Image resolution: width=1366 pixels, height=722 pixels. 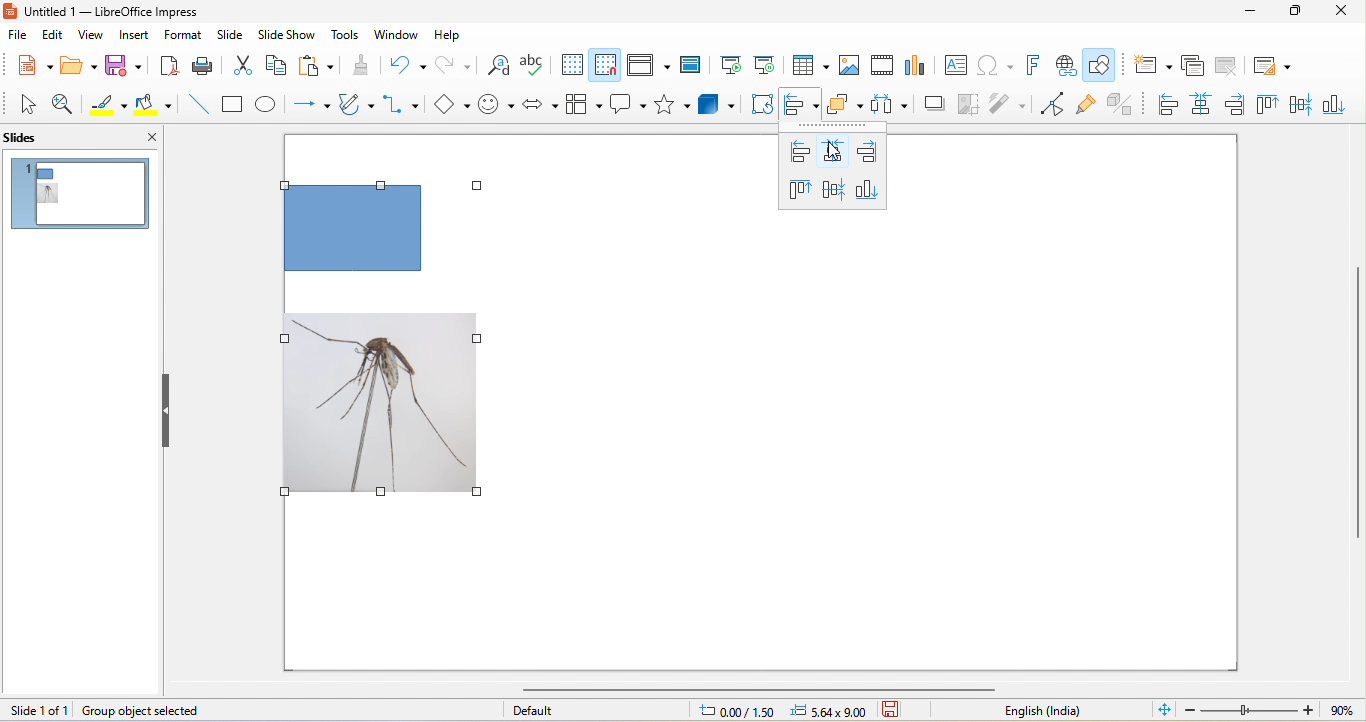 What do you see at coordinates (399, 39) in the screenshot?
I see `window` at bounding box center [399, 39].